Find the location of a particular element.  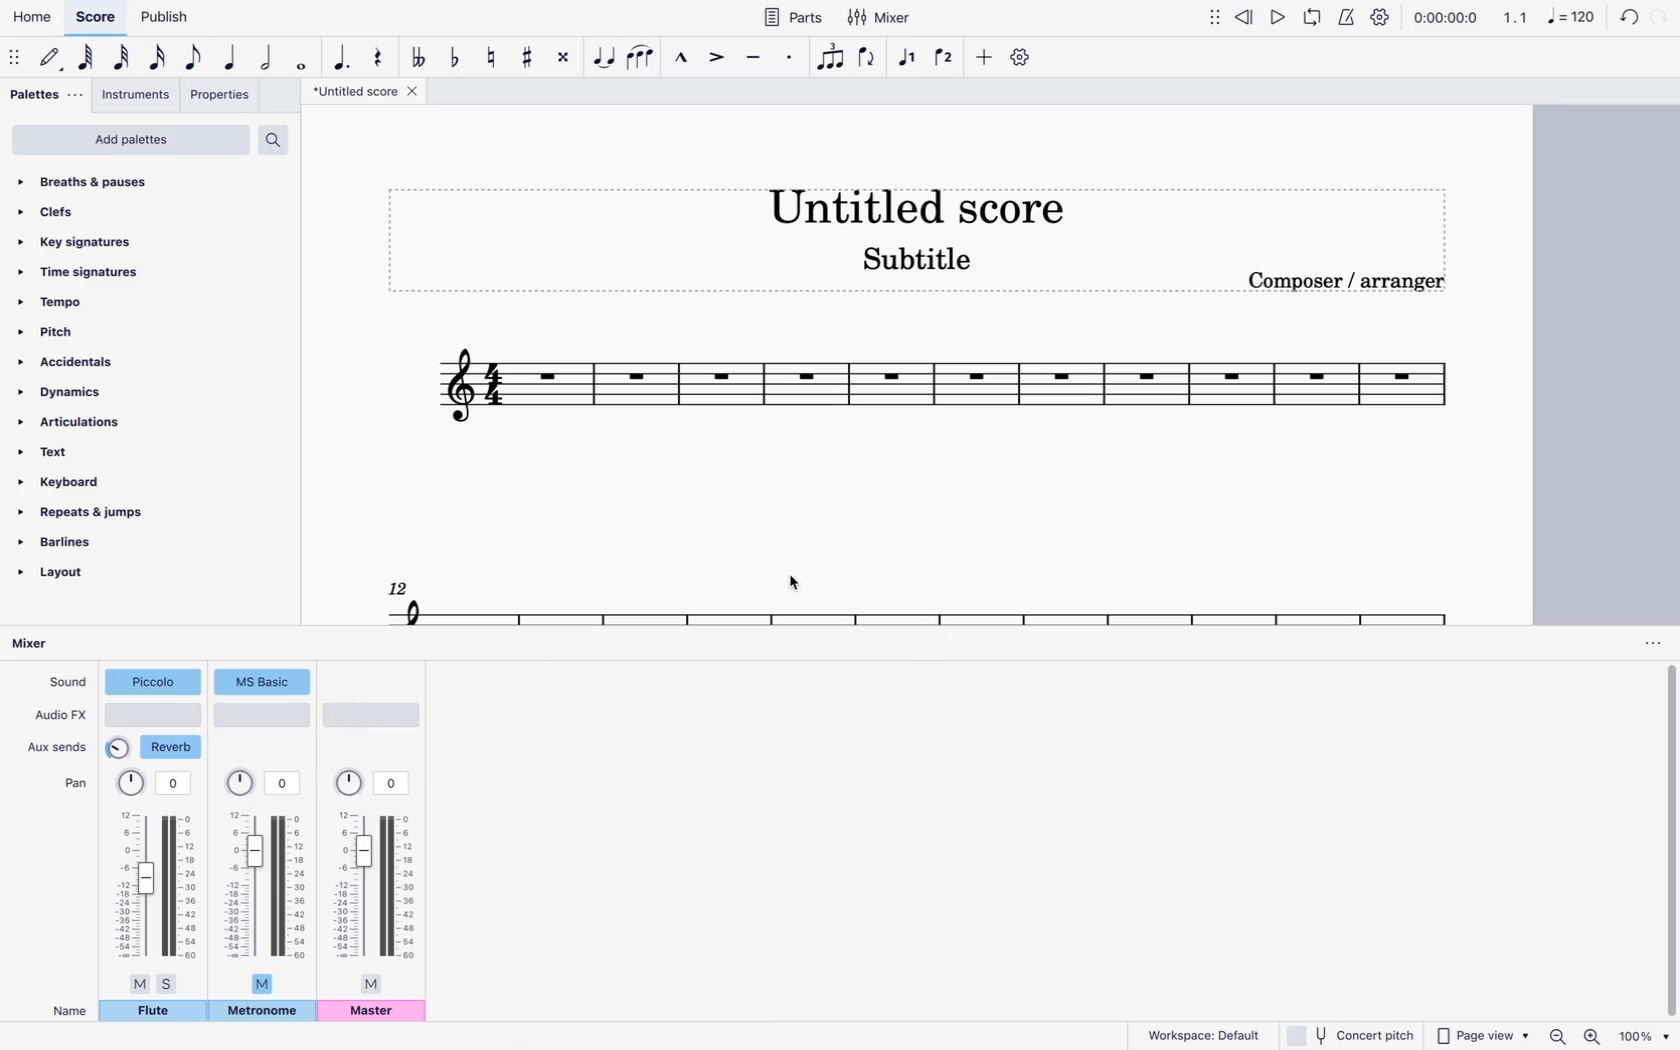

toggle double sharp is located at coordinates (567, 56).